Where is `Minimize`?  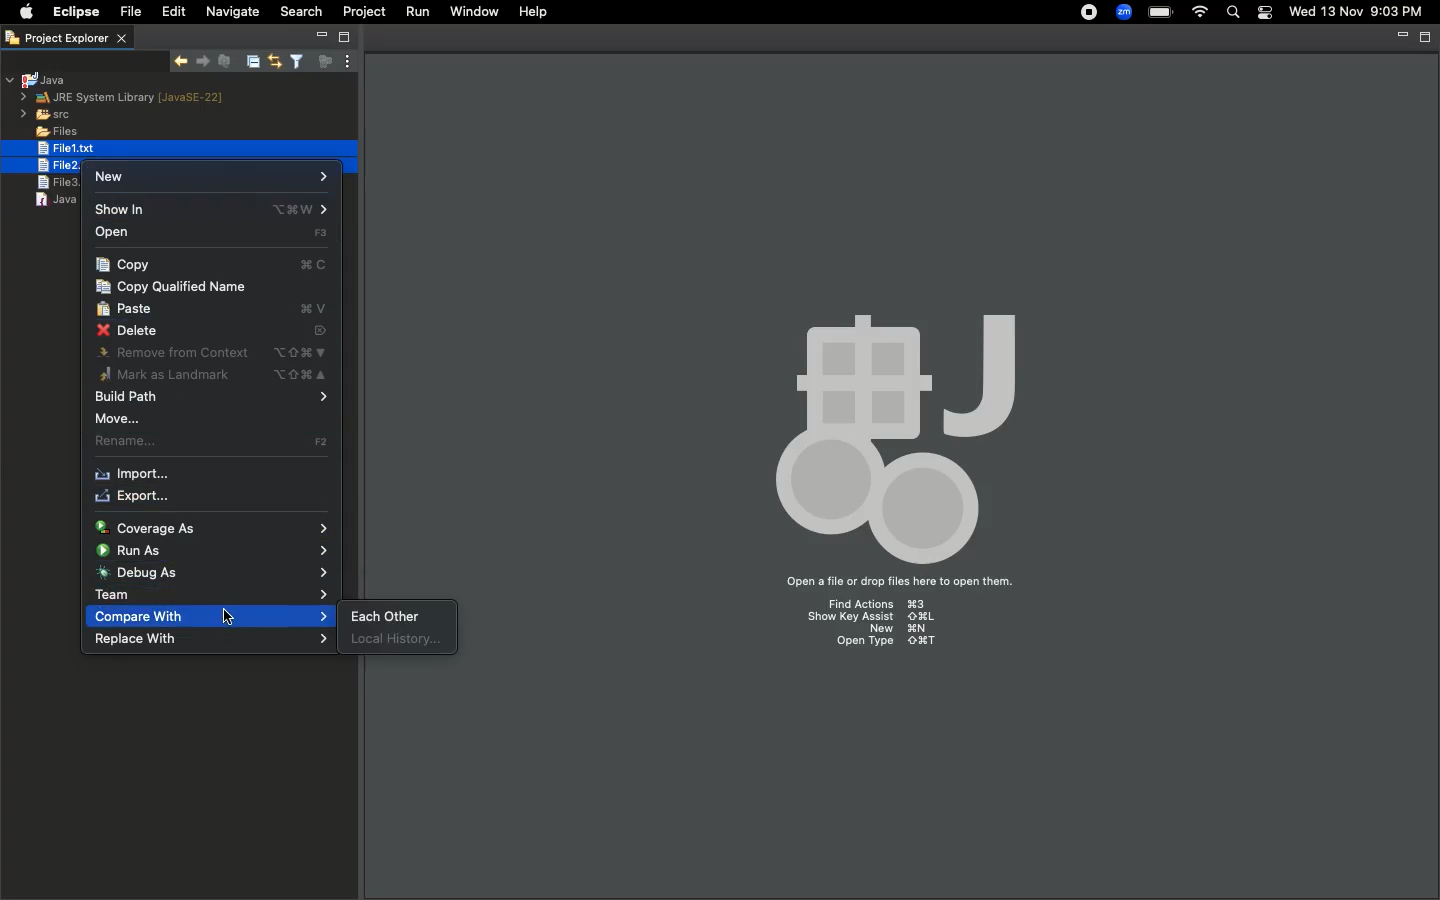 Minimize is located at coordinates (322, 35).